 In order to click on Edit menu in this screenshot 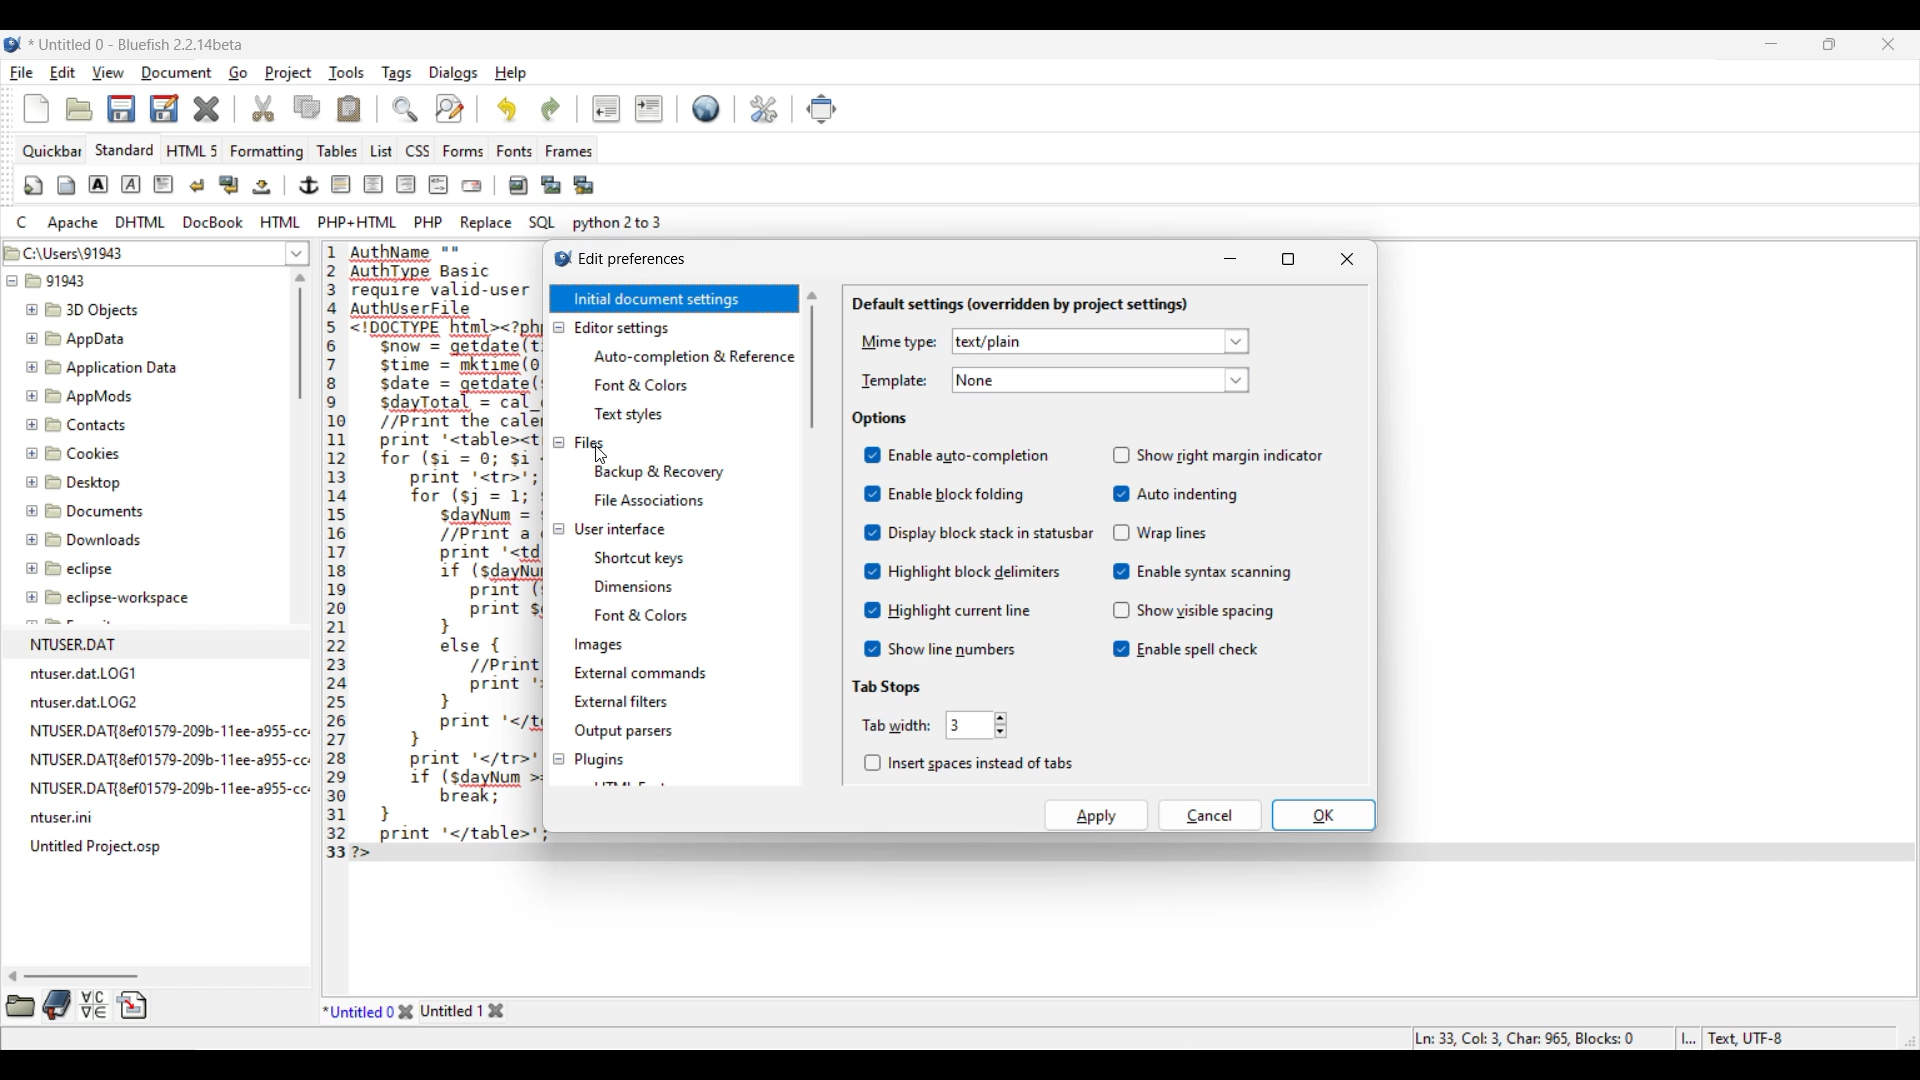, I will do `click(63, 73)`.